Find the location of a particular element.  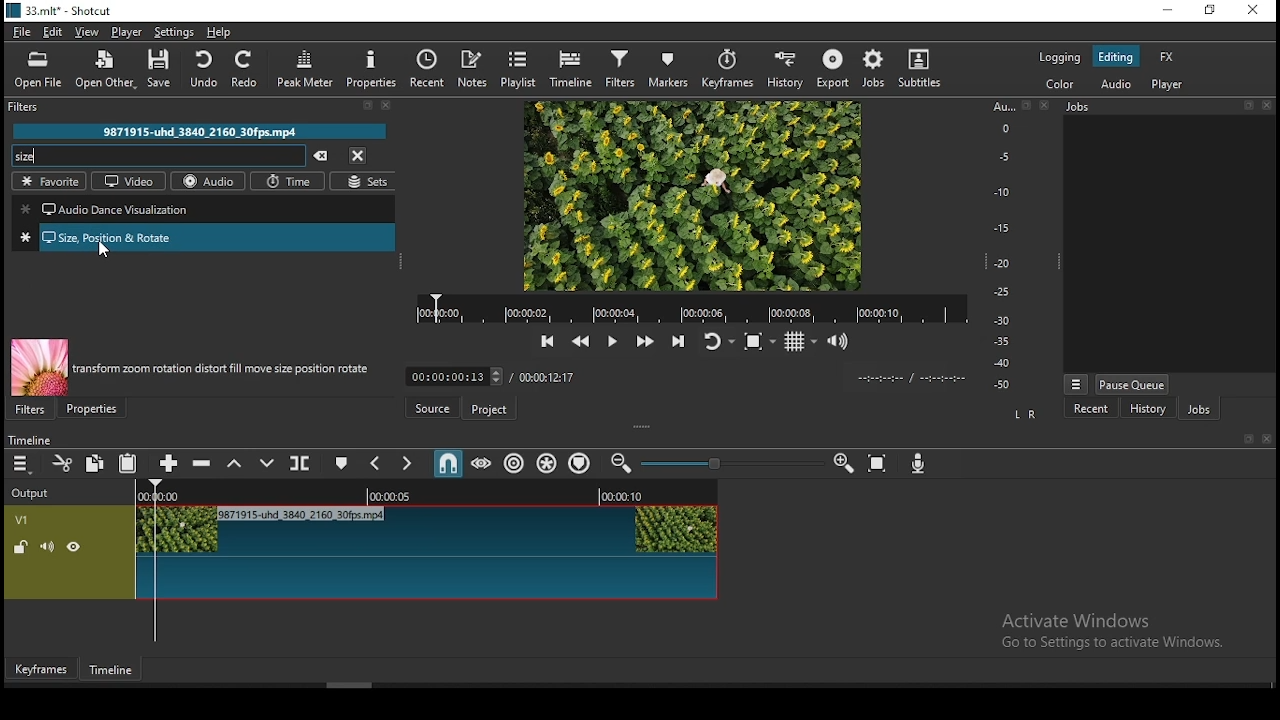

 is located at coordinates (1078, 106).